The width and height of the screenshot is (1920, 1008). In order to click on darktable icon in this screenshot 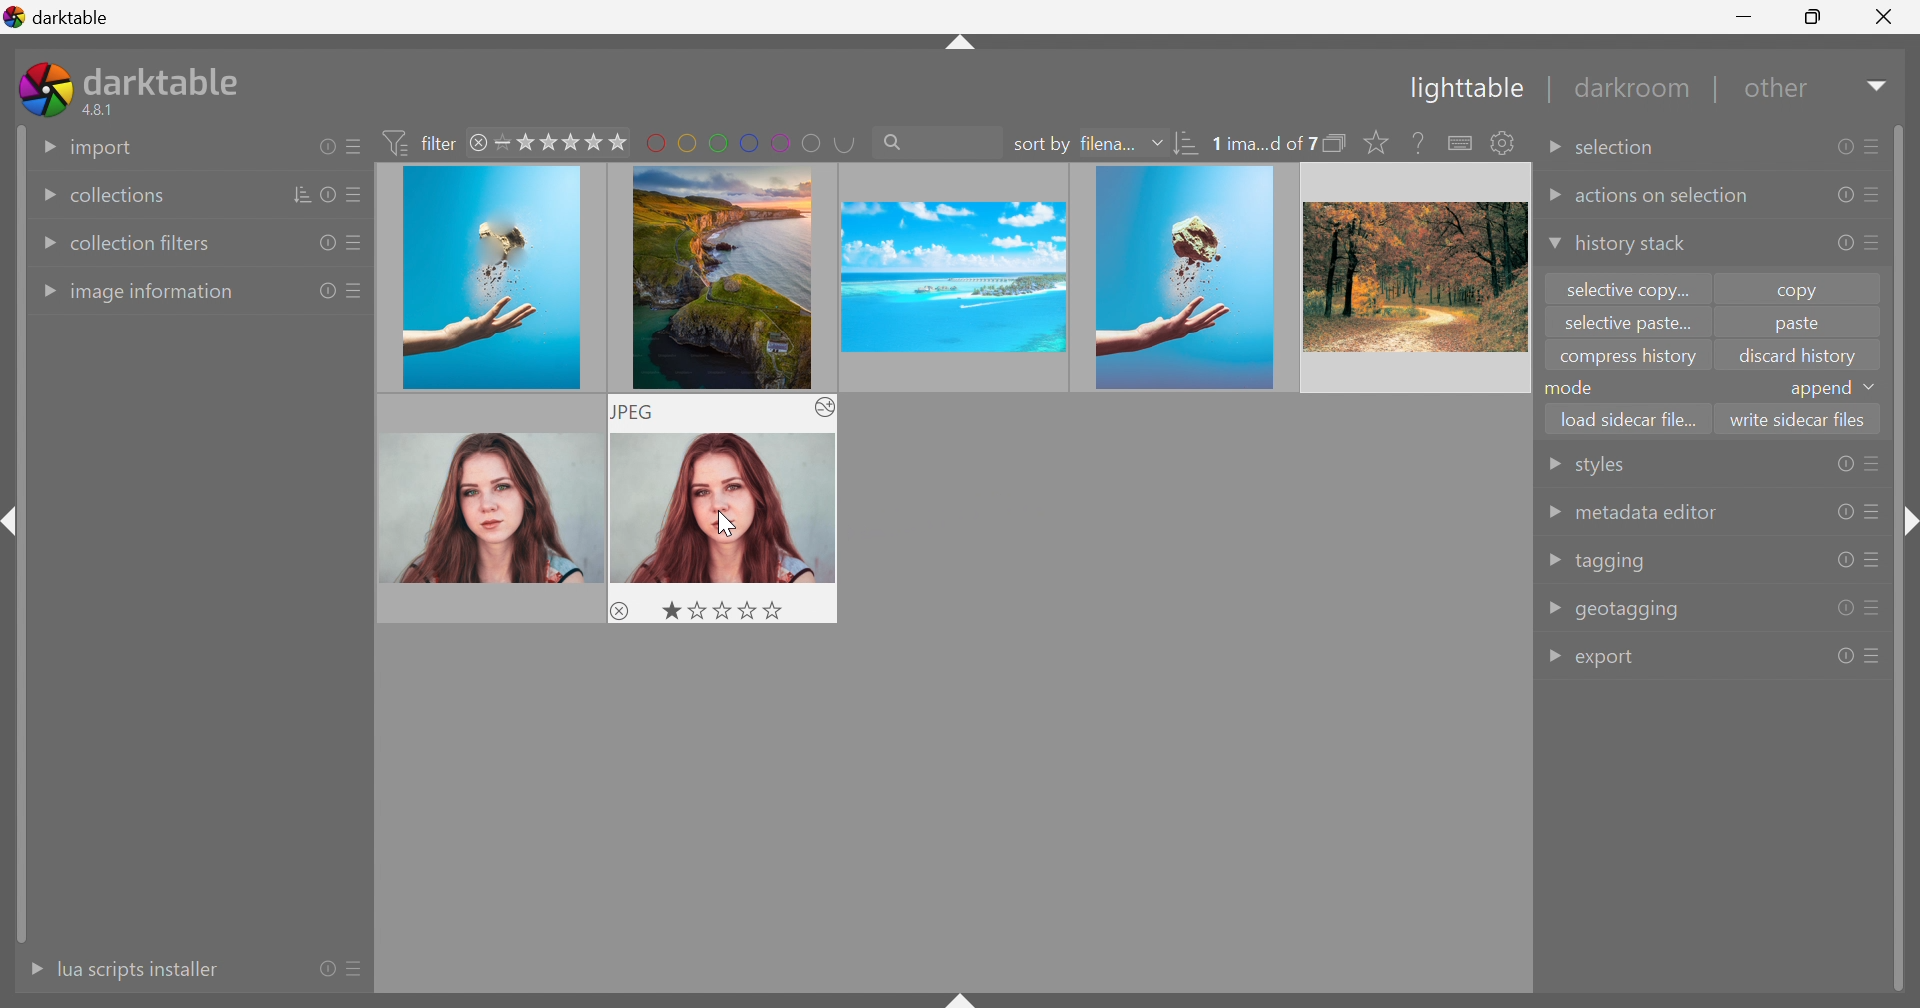, I will do `click(45, 89)`.